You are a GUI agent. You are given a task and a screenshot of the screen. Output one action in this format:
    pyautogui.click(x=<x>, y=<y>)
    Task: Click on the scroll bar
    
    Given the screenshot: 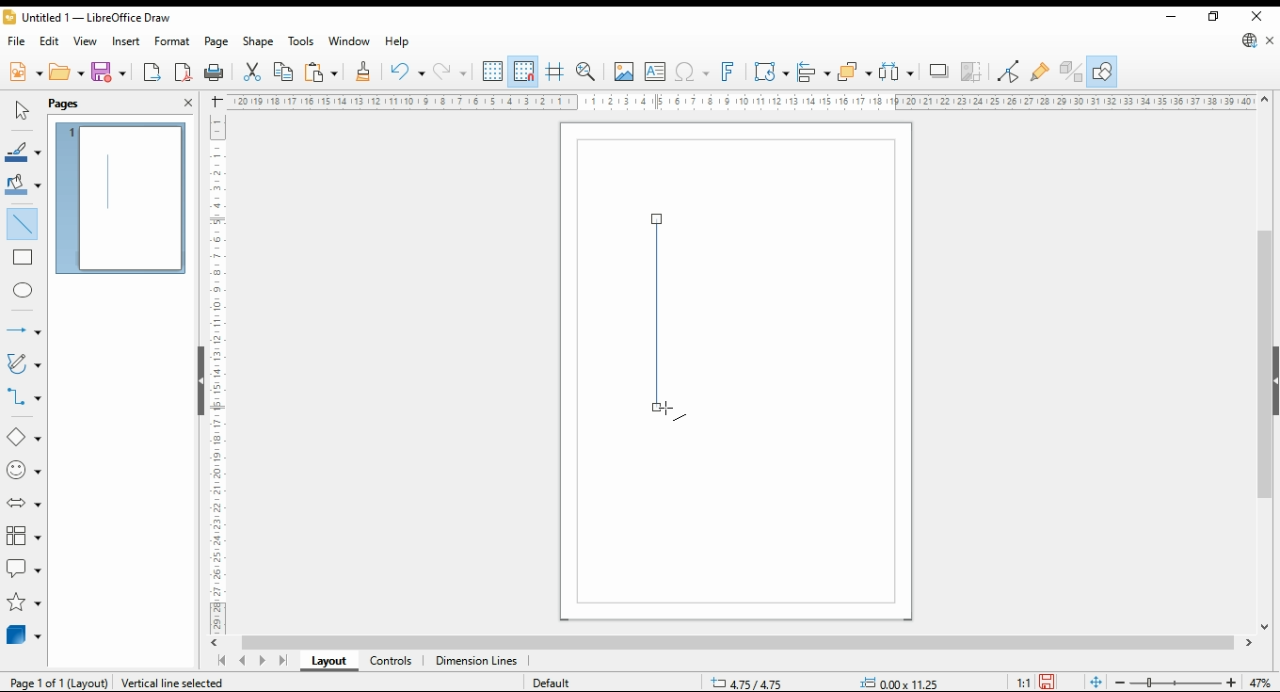 What is the action you would take?
    pyautogui.click(x=193, y=379)
    